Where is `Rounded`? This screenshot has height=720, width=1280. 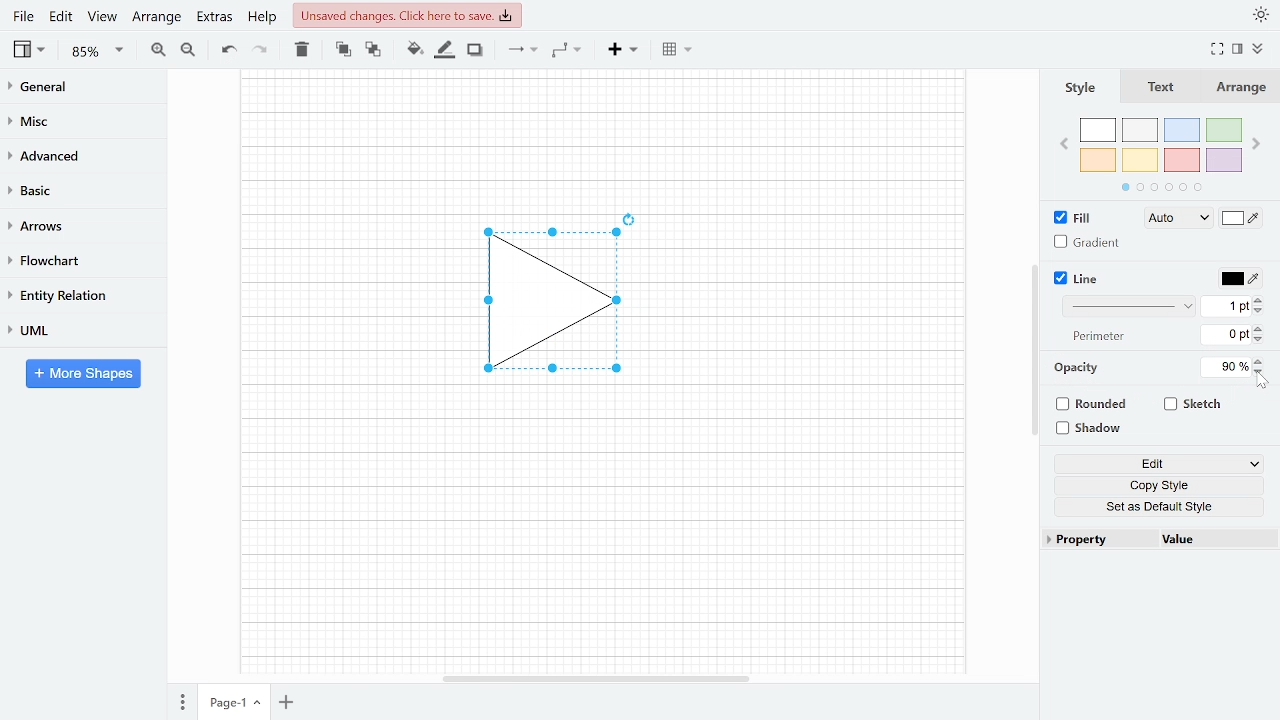 Rounded is located at coordinates (1094, 406).